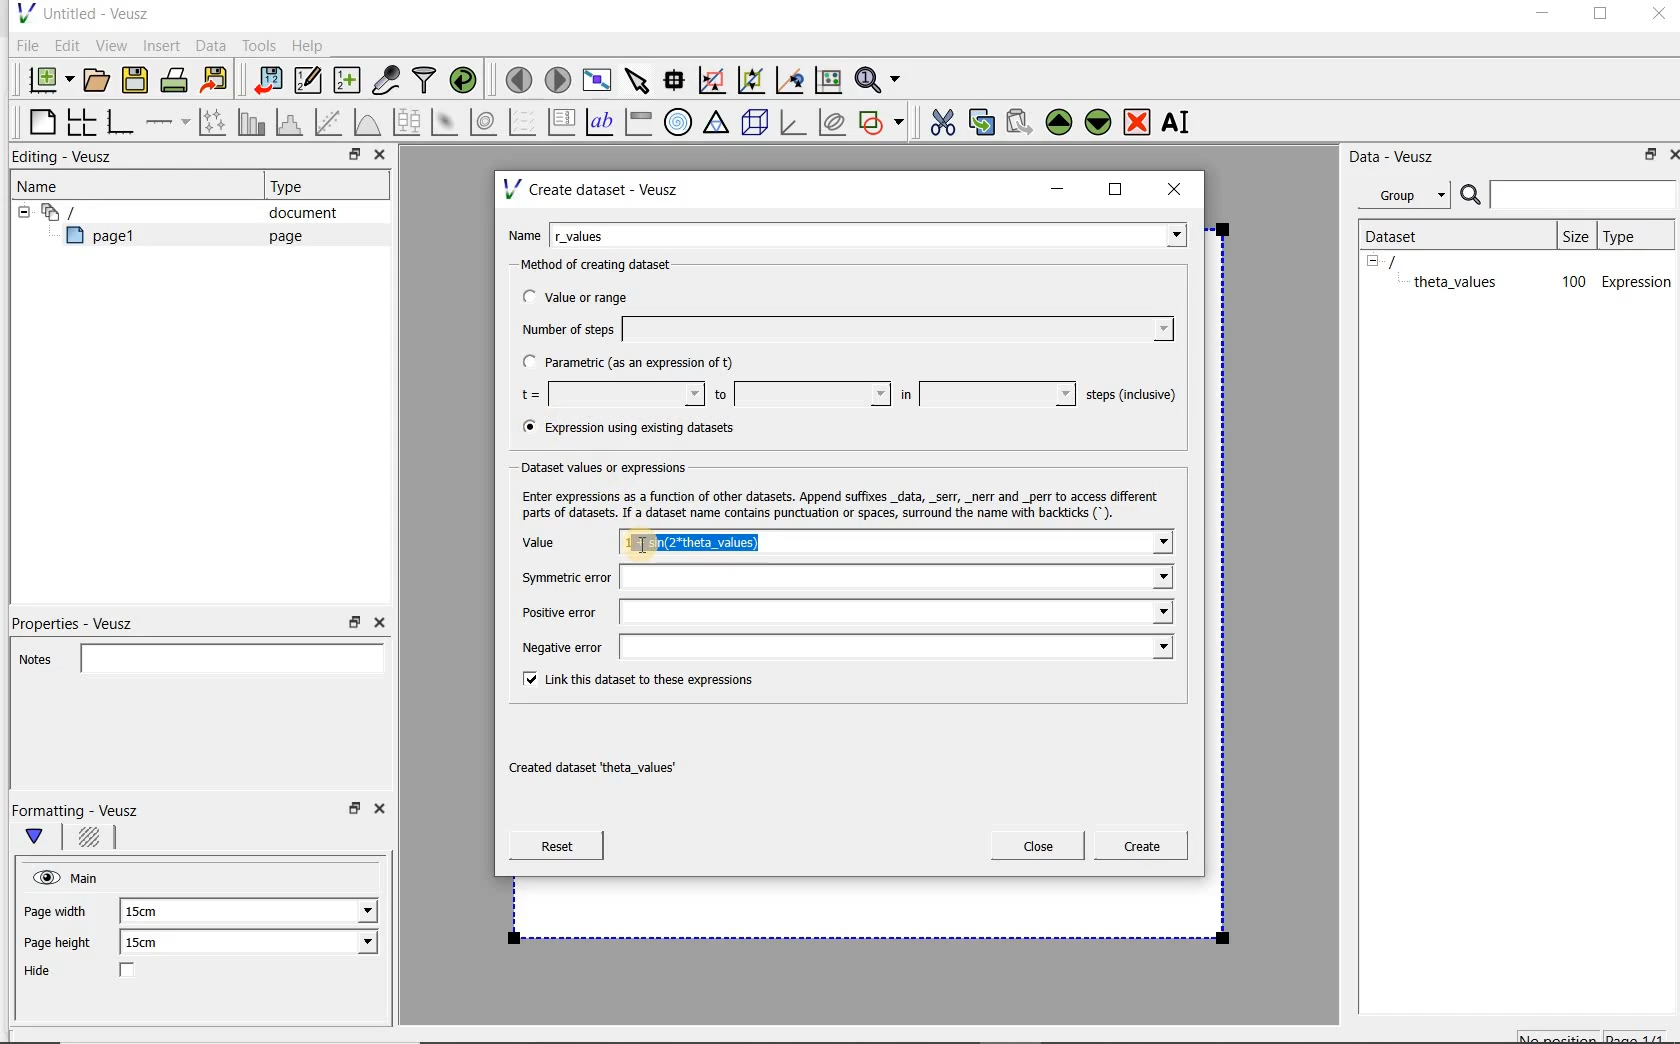 The width and height of the screenshot is (1680, 1044). What do you see at coordinates (1637, 281) in the screenshot?
I see `Expression` at bounding box center [1637, 281].